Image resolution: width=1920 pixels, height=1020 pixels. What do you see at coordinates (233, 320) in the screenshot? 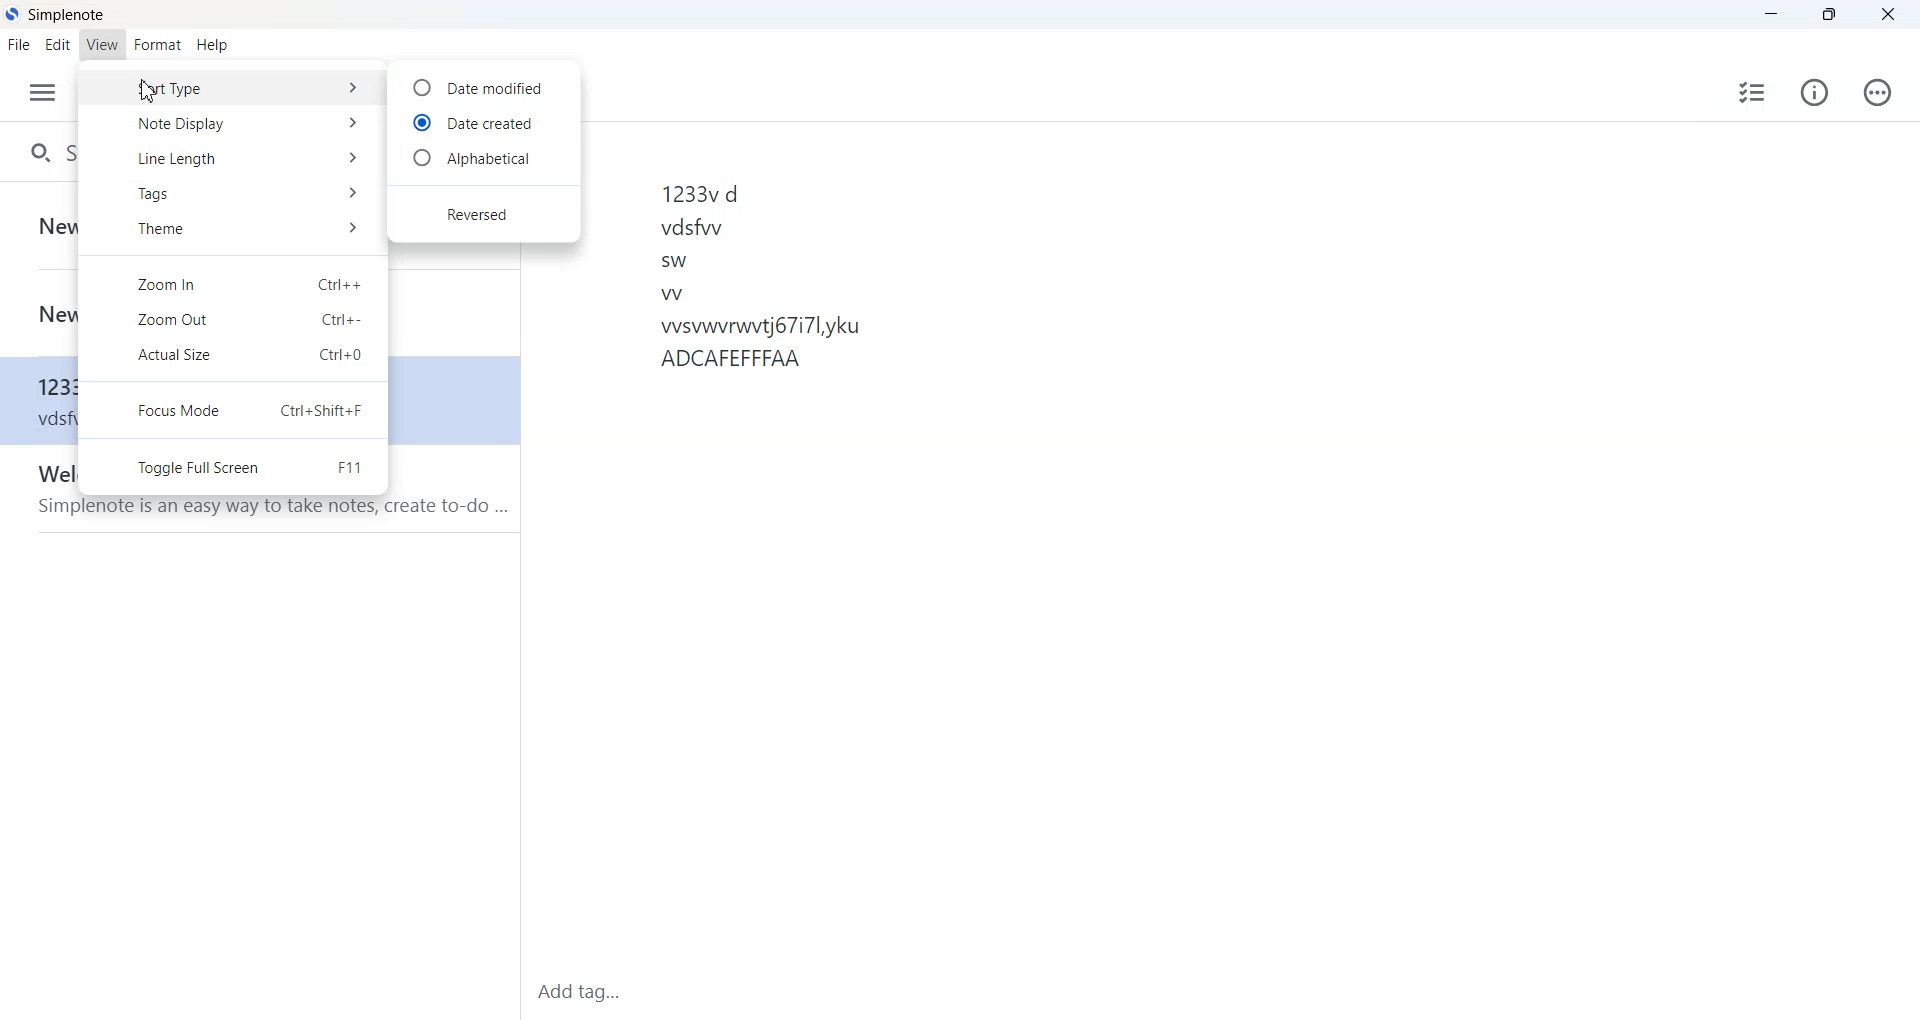
I see `Zoom Out` at bounding box center [233, 320].